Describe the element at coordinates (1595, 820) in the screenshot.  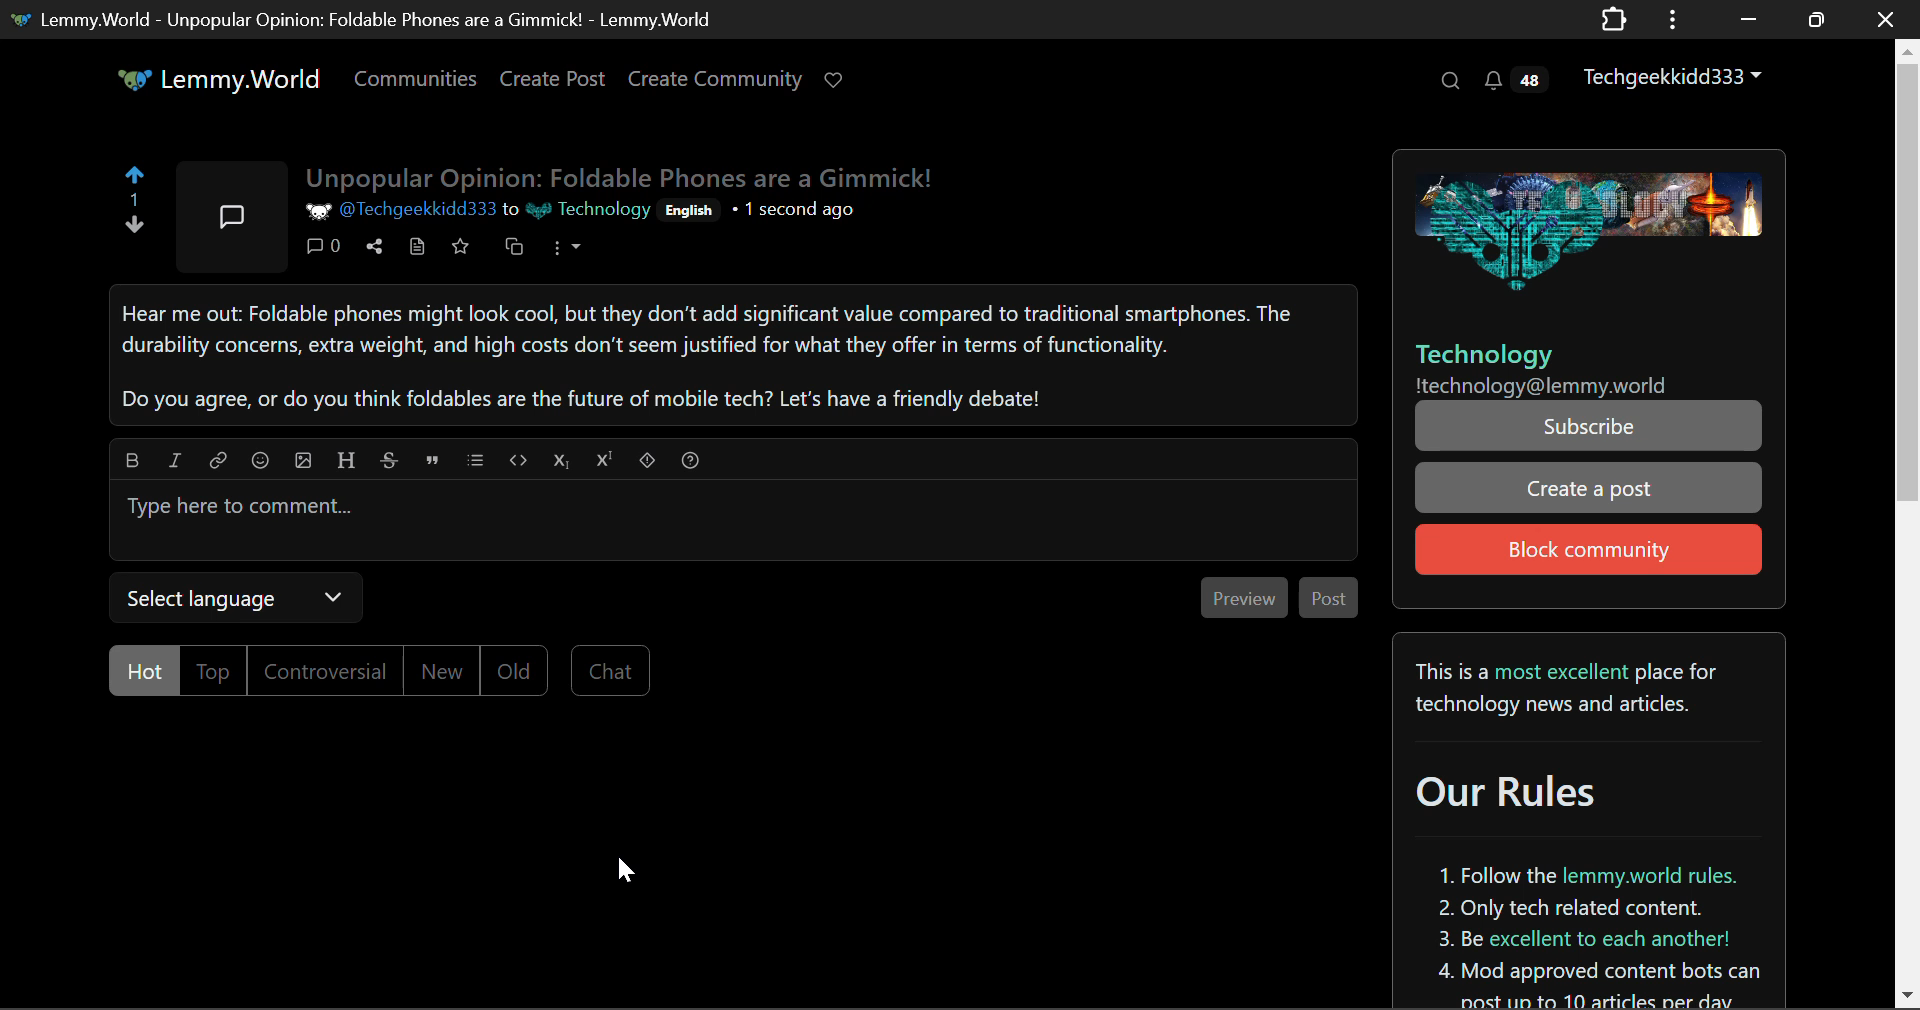
I see `Community Rules` at that location.